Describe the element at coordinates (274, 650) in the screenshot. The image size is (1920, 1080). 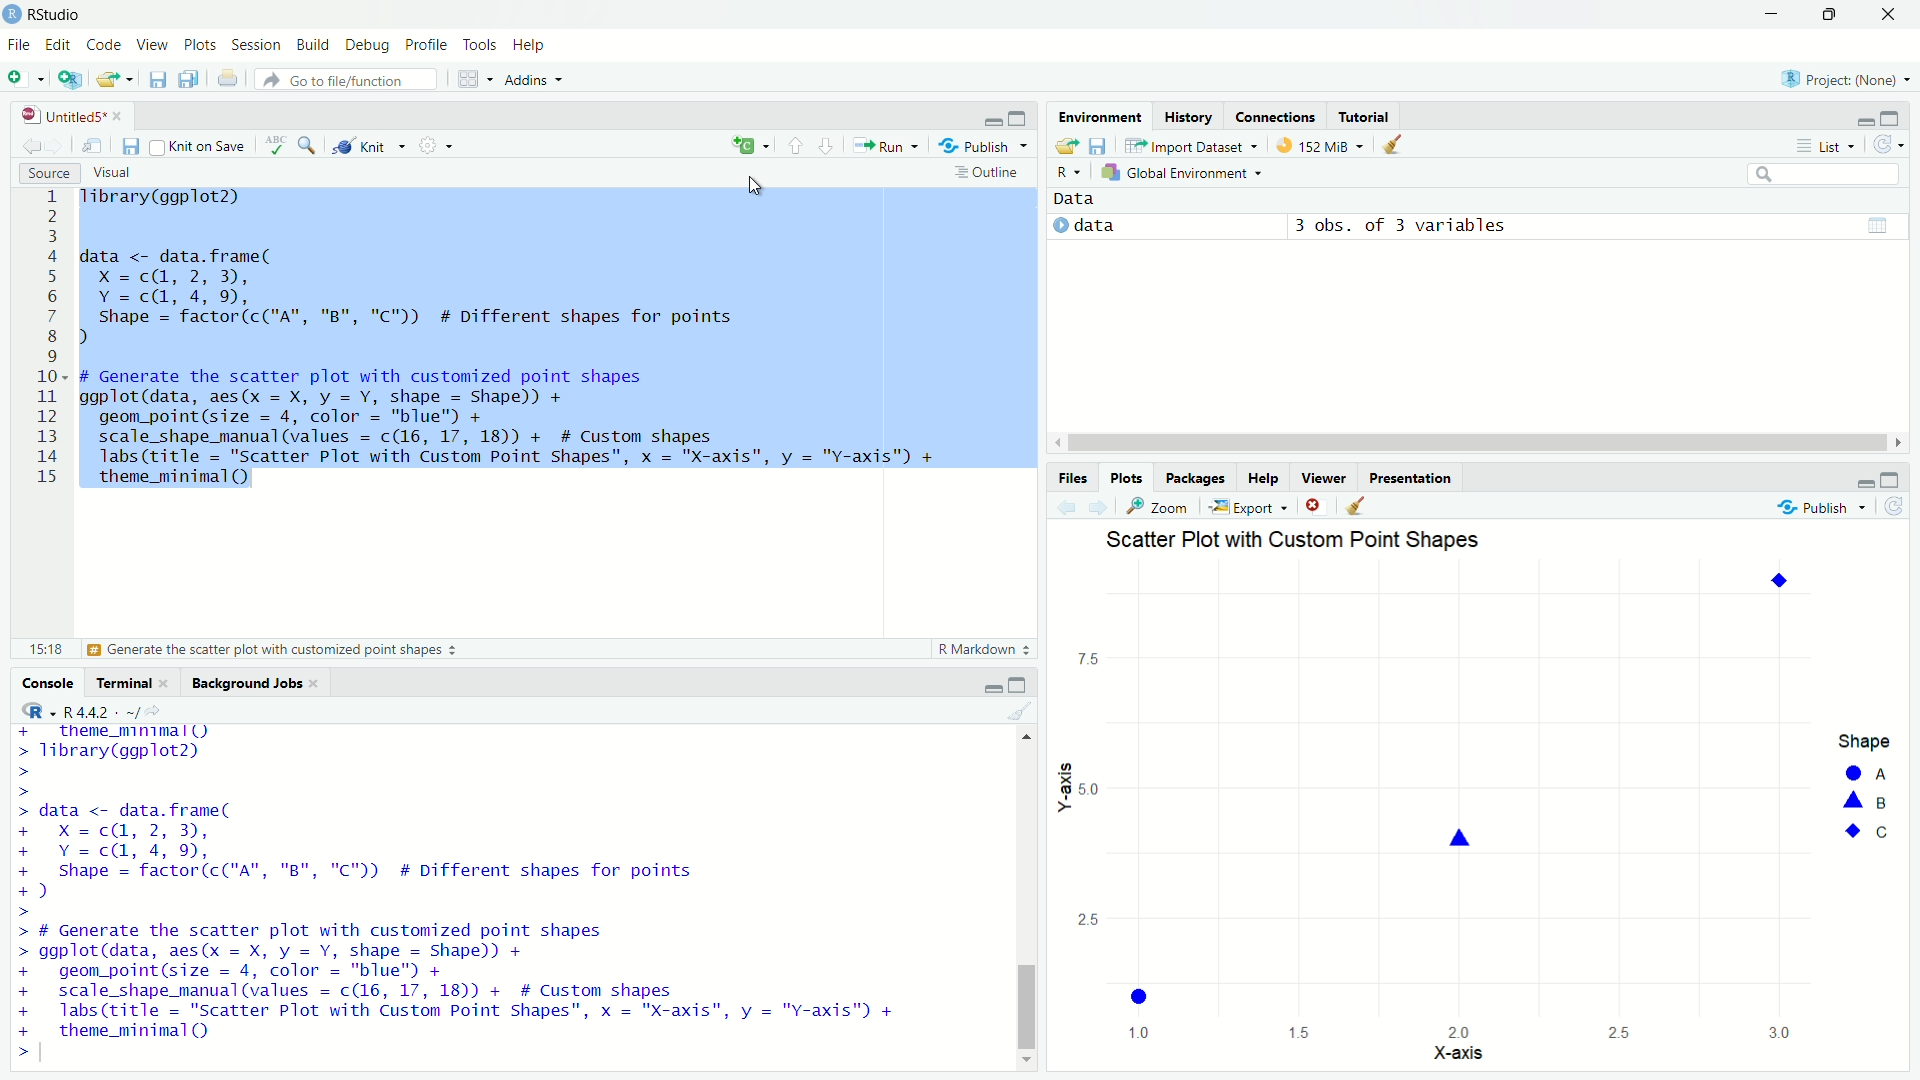
I see `Generate the scatter plot with customized point shapes` at that location.